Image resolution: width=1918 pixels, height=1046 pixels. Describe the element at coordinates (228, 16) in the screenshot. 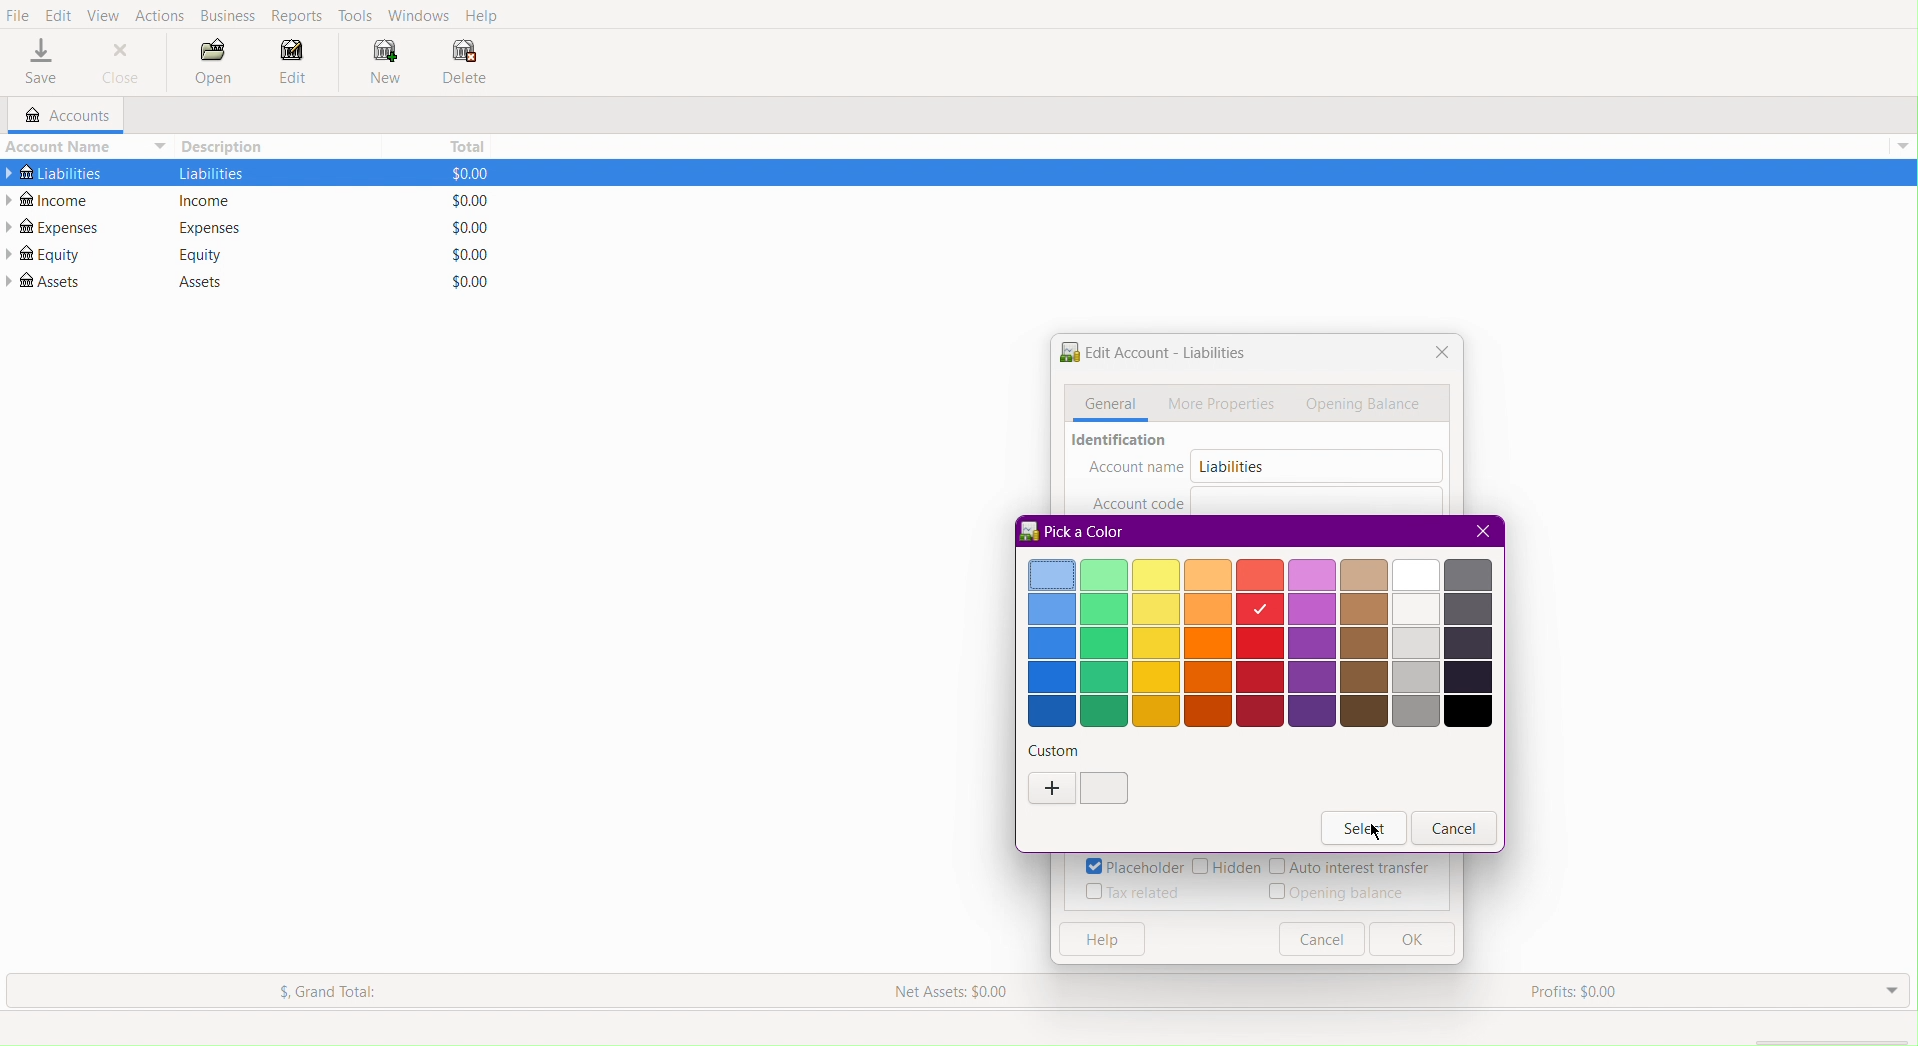

I see `Business` at that location.